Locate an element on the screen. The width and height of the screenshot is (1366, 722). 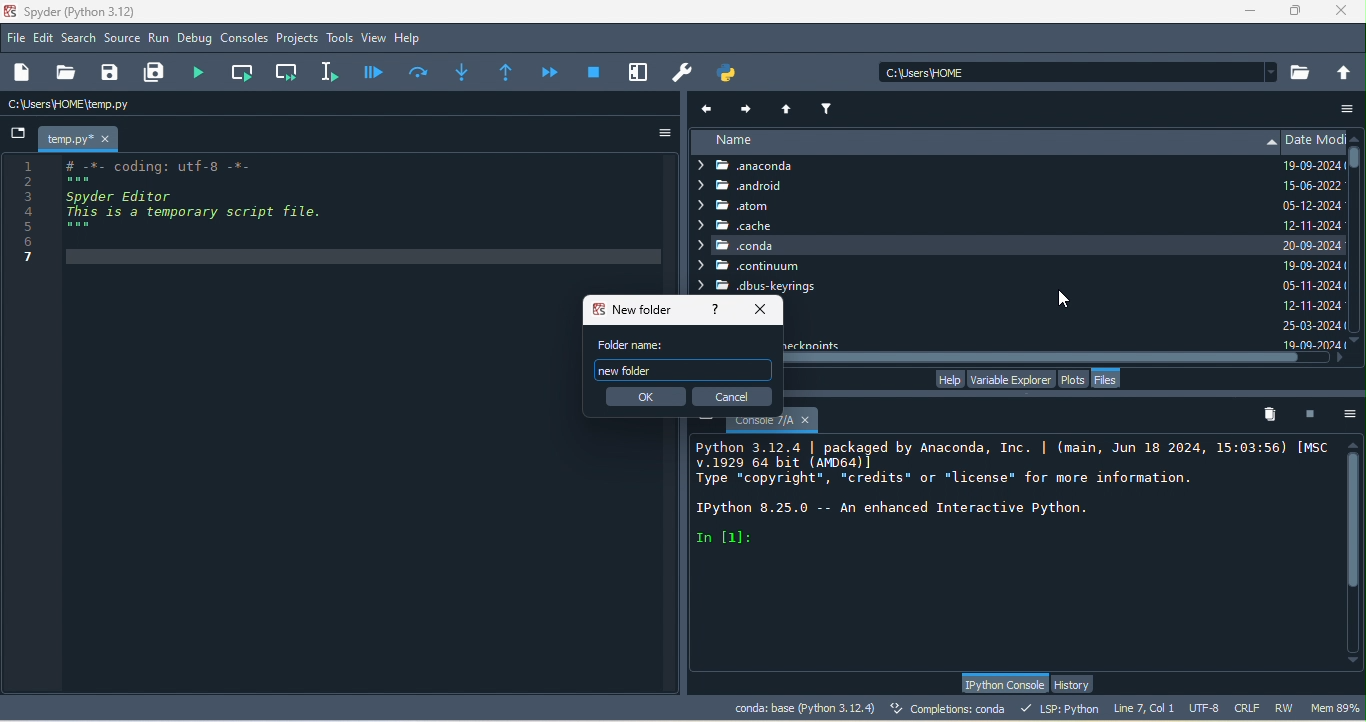
pythonpath manager is located at coordinates (732, 73).